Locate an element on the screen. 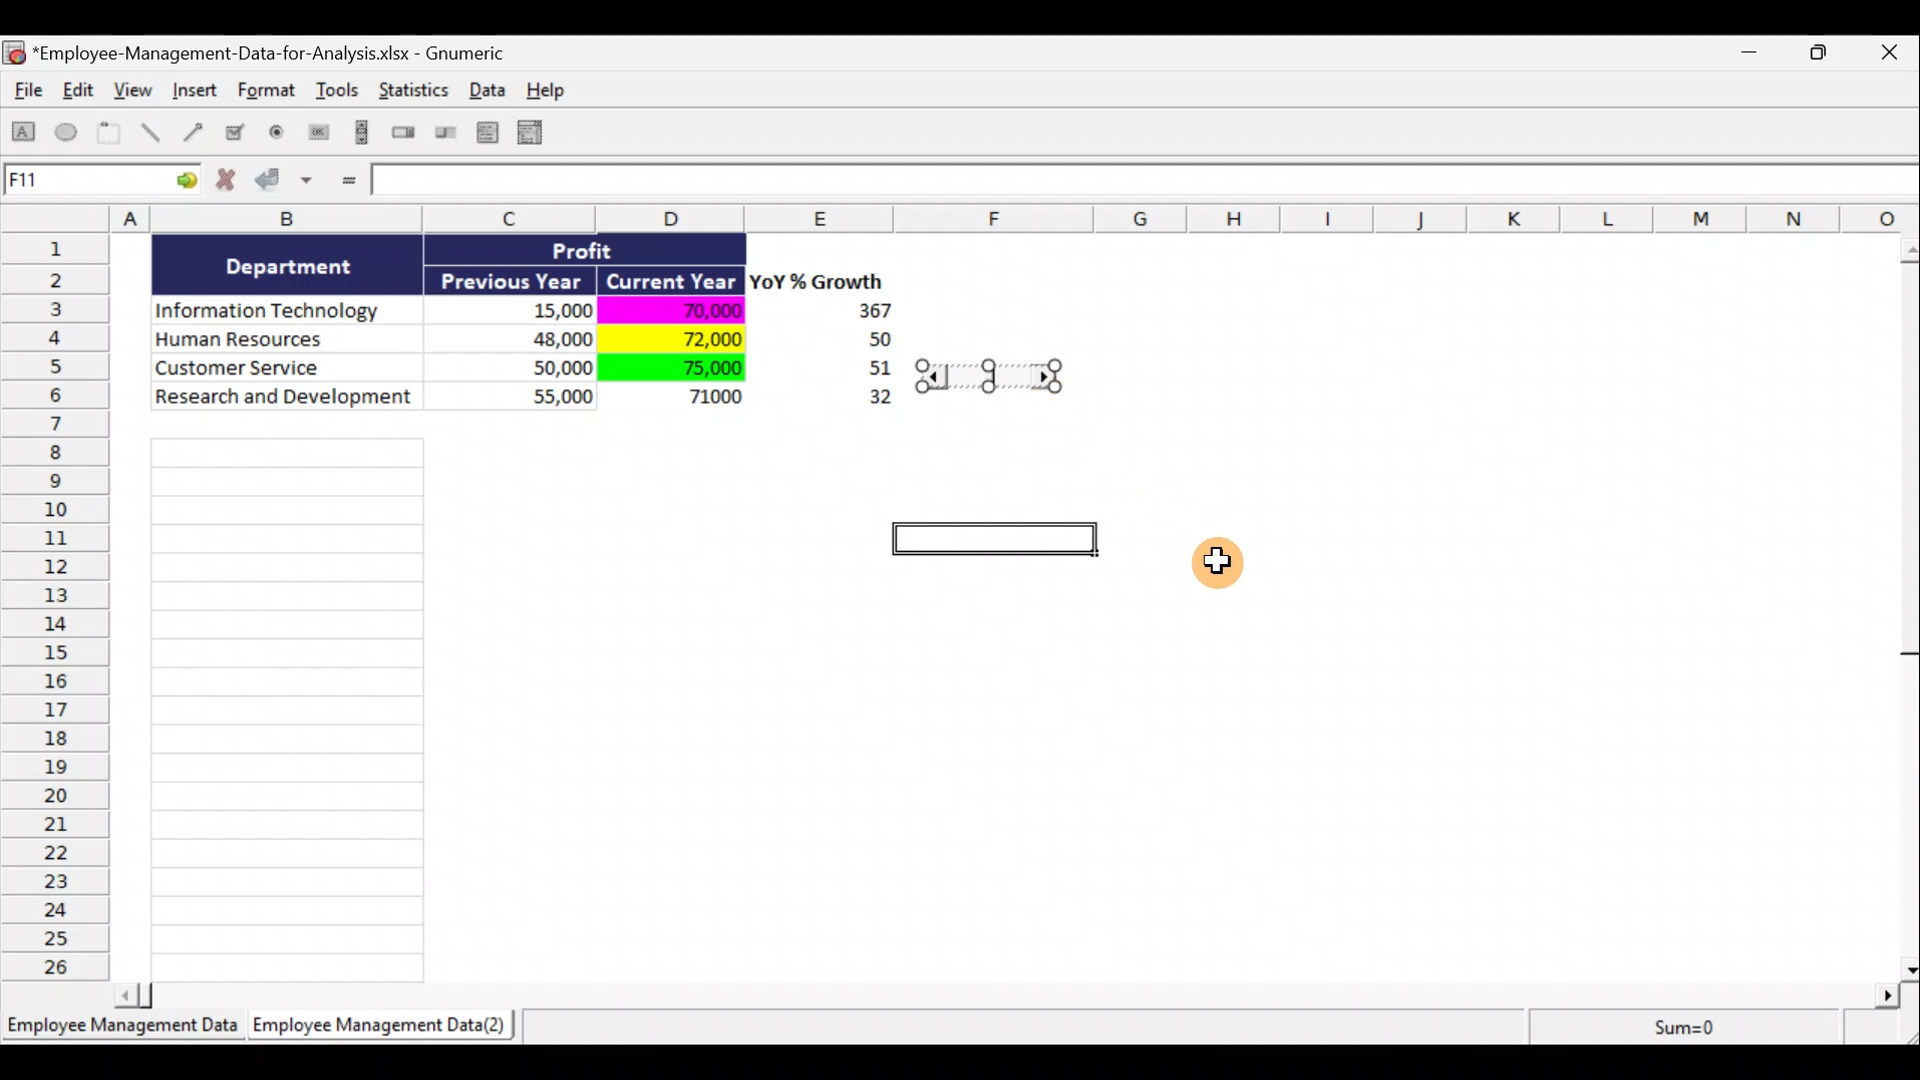 The width and height of the screenshot is (1920, 1080). Cursor is located at coordinates (1223, 565).